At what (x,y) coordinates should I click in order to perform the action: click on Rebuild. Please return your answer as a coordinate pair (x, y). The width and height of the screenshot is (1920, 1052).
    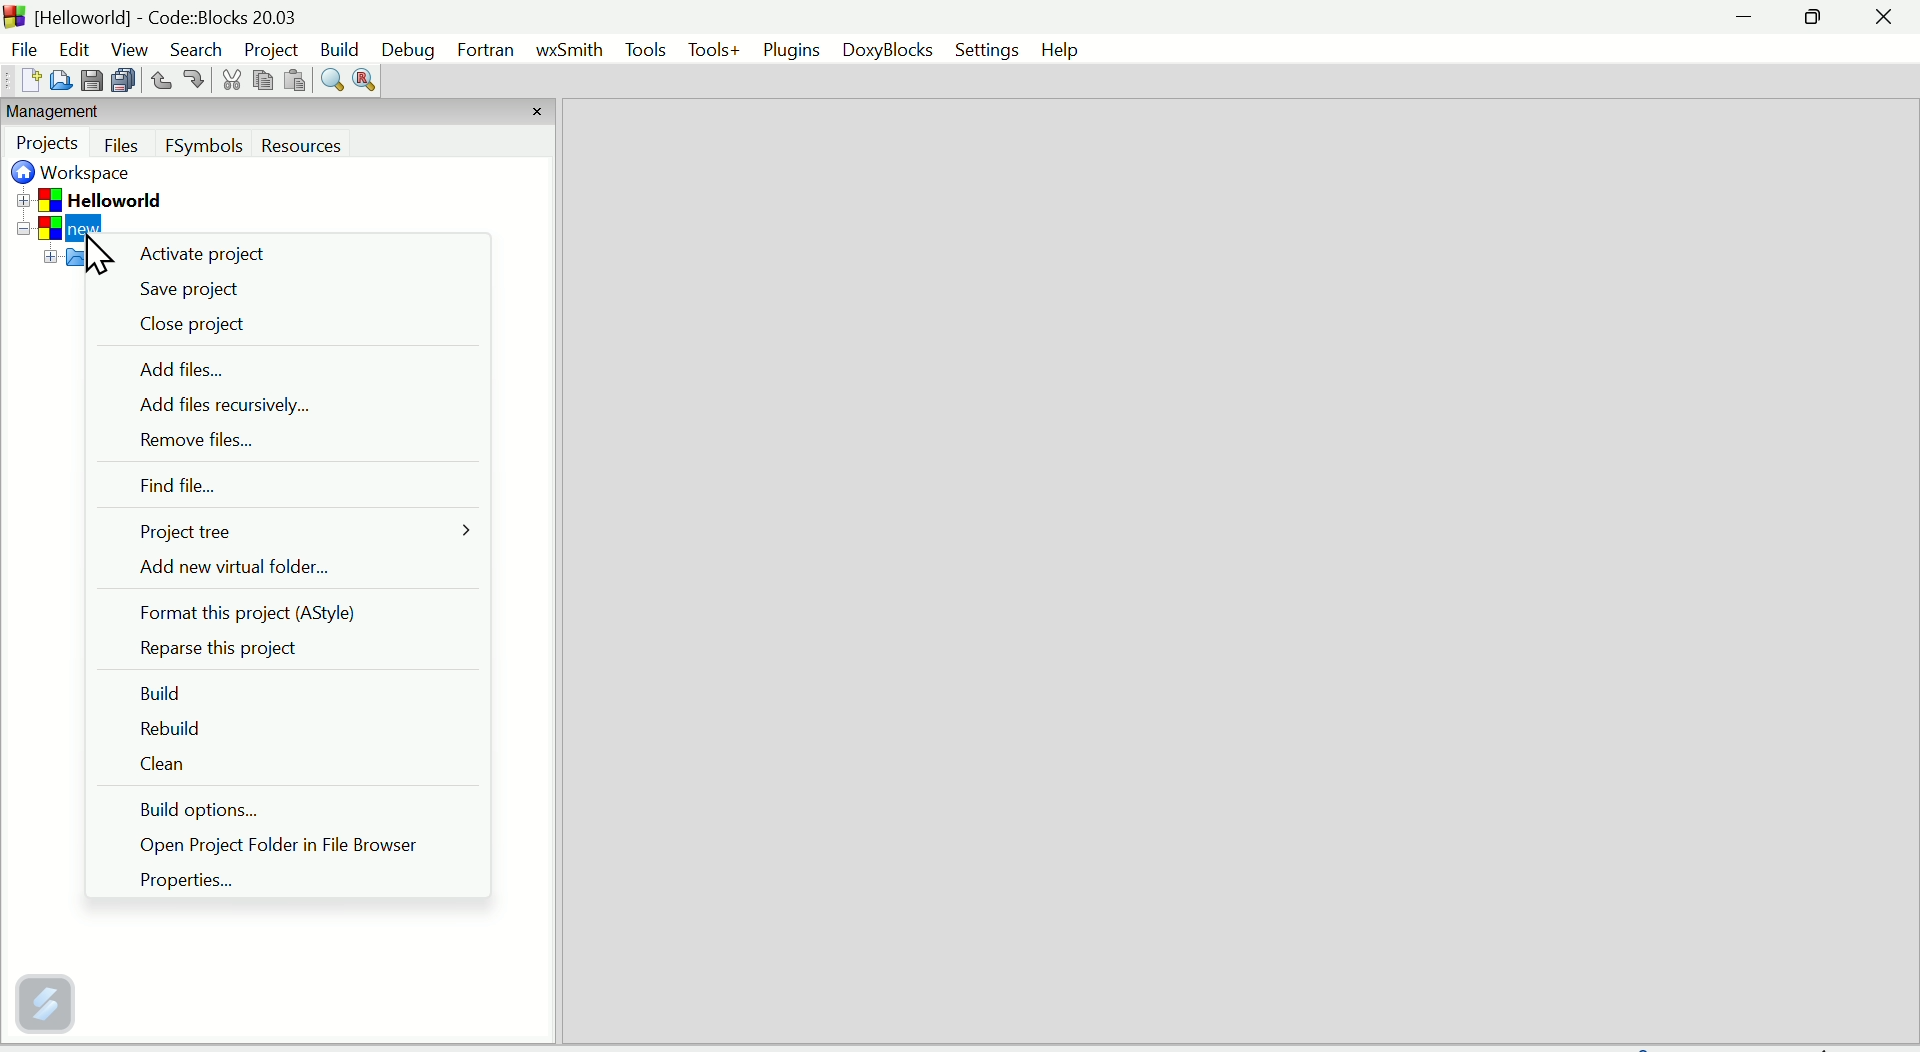
    Looking at the image, I should click on (169, 729).